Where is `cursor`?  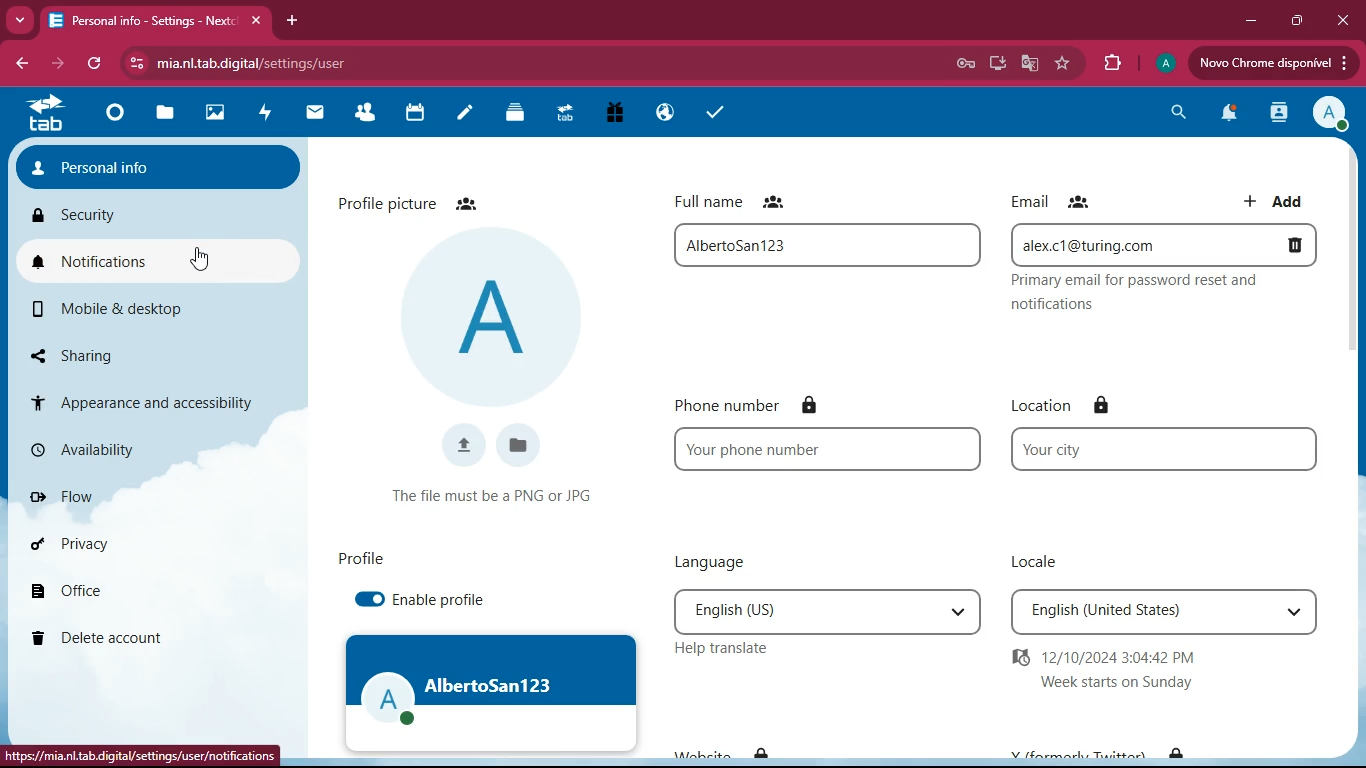
cursor is located at coordinates (202, 259).